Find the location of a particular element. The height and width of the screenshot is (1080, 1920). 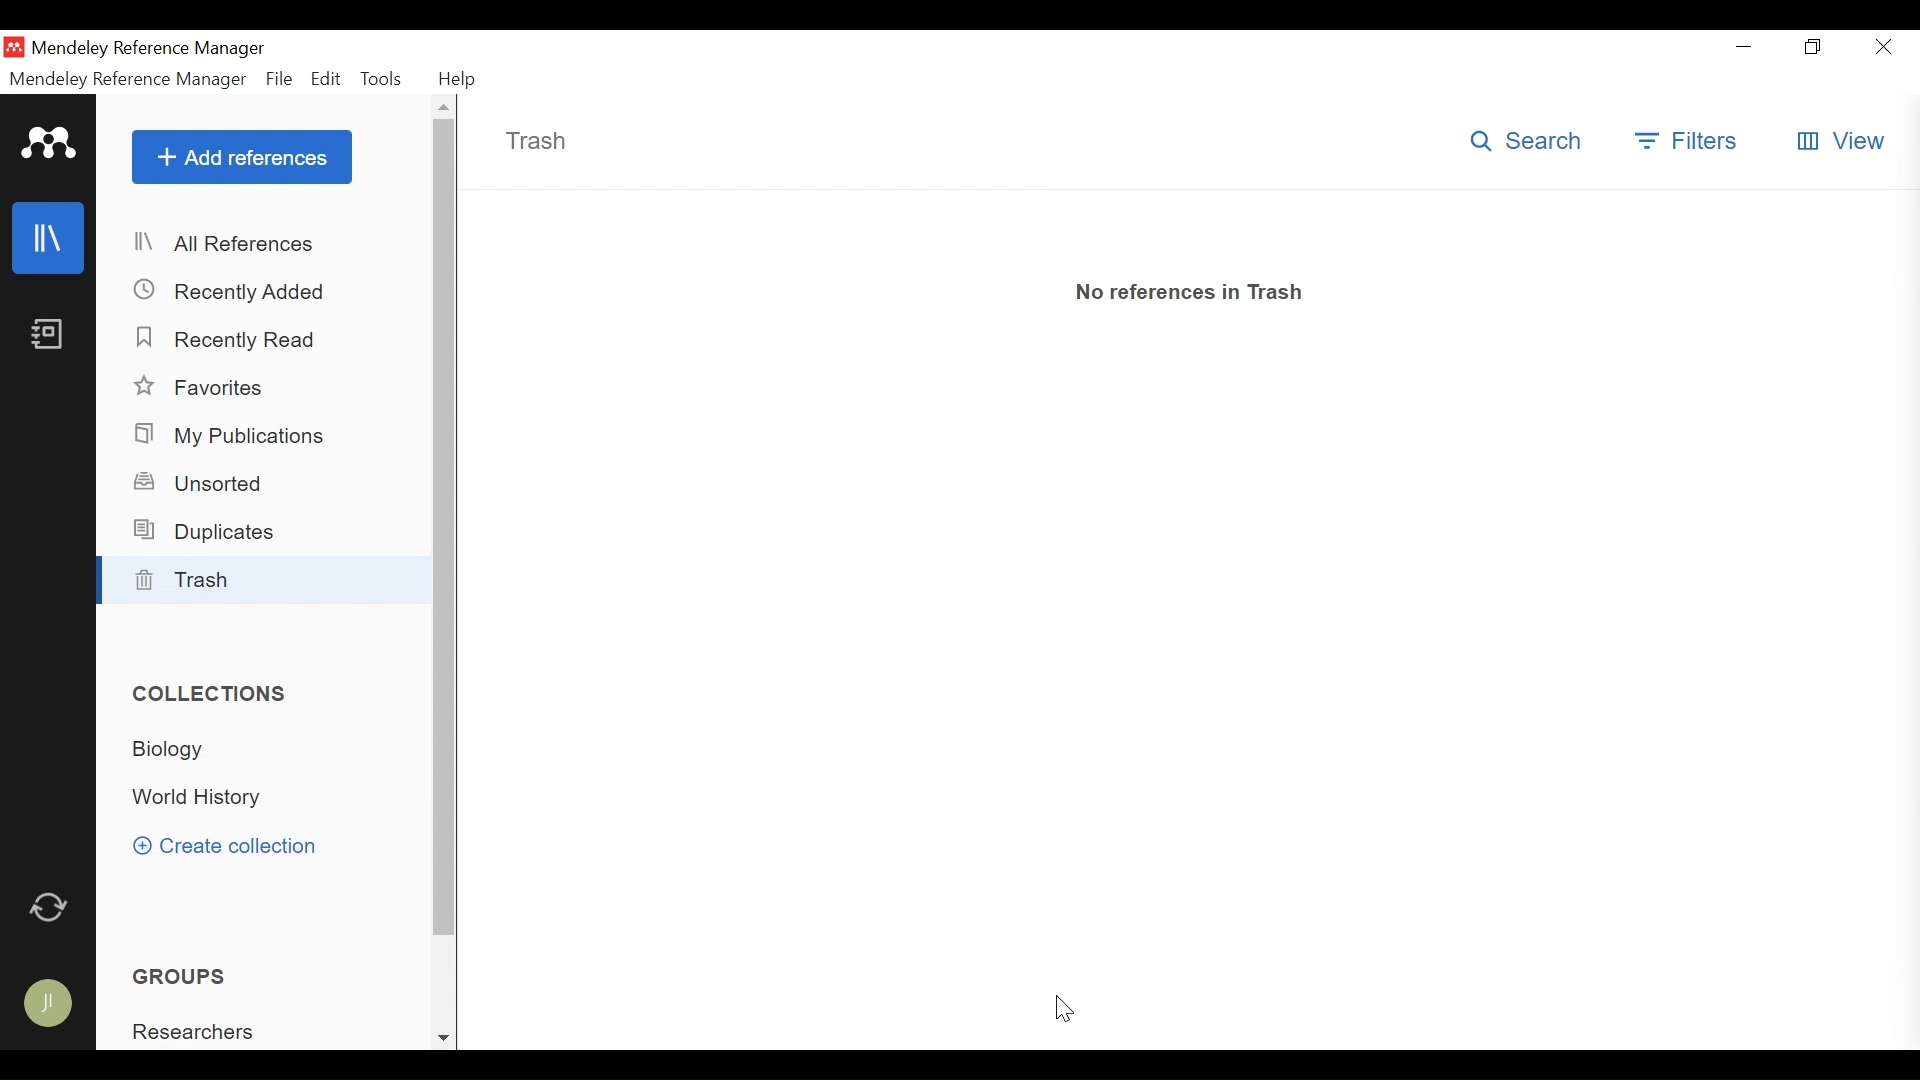

File is located at coordinates (279, 79).